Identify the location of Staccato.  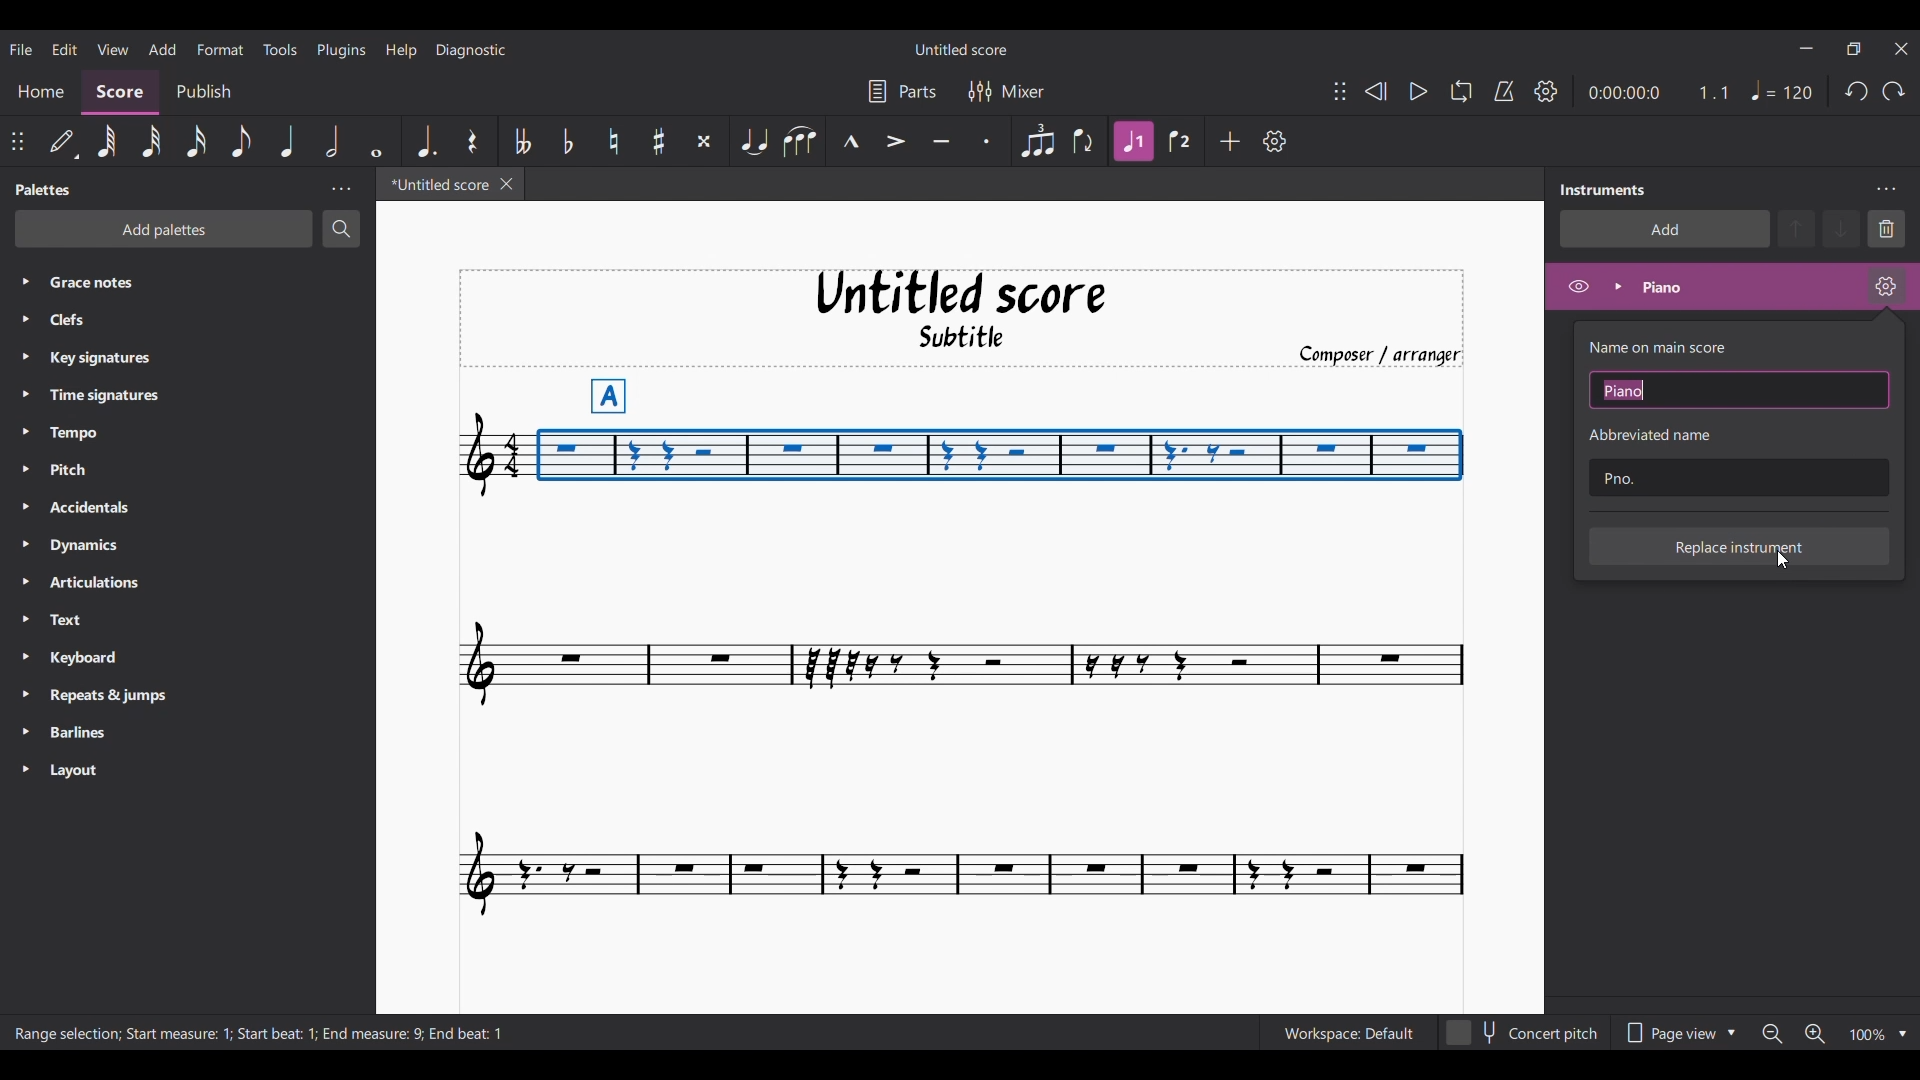
(985, 141).